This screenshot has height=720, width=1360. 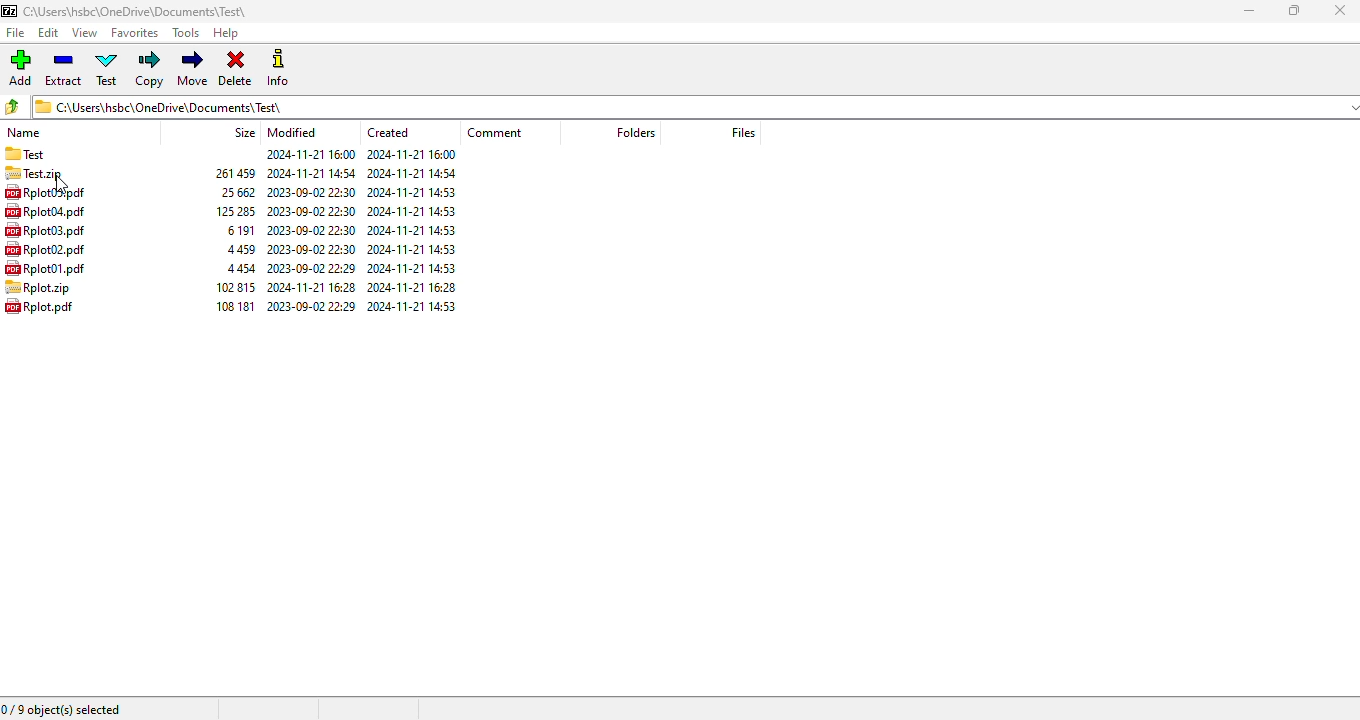 I want to click on file name, so click(x=44, y=192).